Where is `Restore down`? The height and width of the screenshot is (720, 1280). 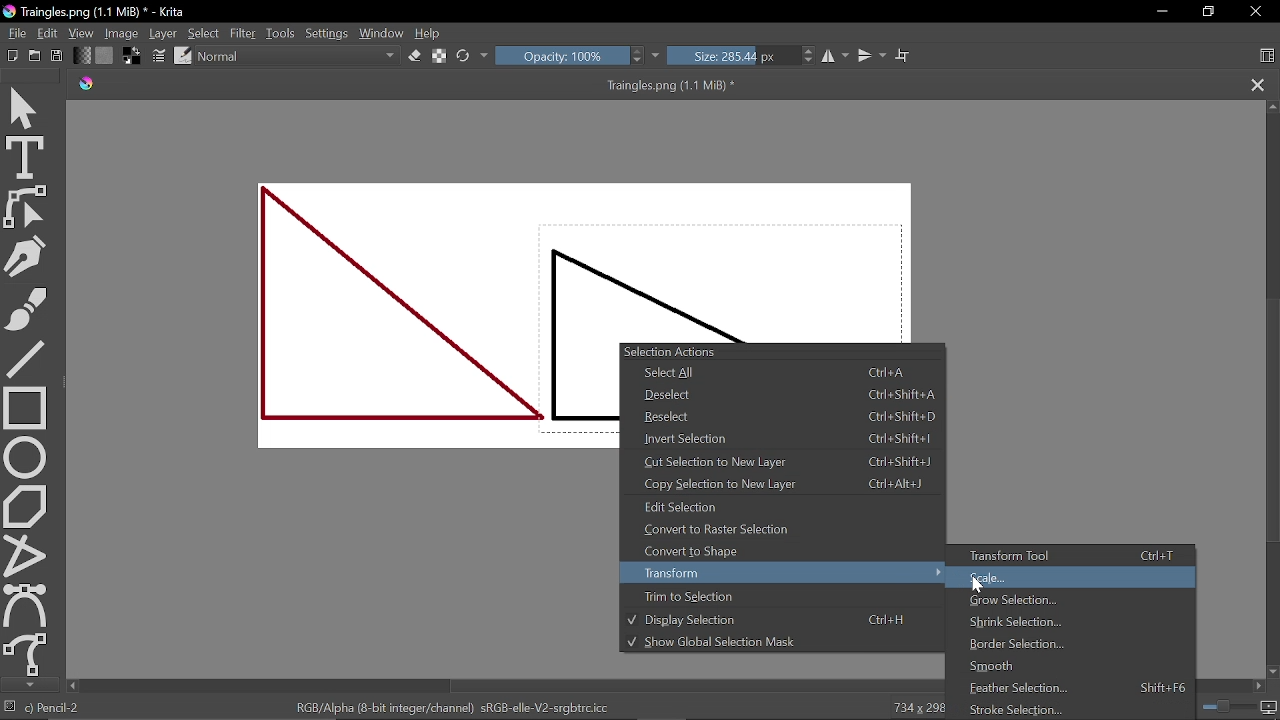 Restore down is located at coordinates (1207, 12).